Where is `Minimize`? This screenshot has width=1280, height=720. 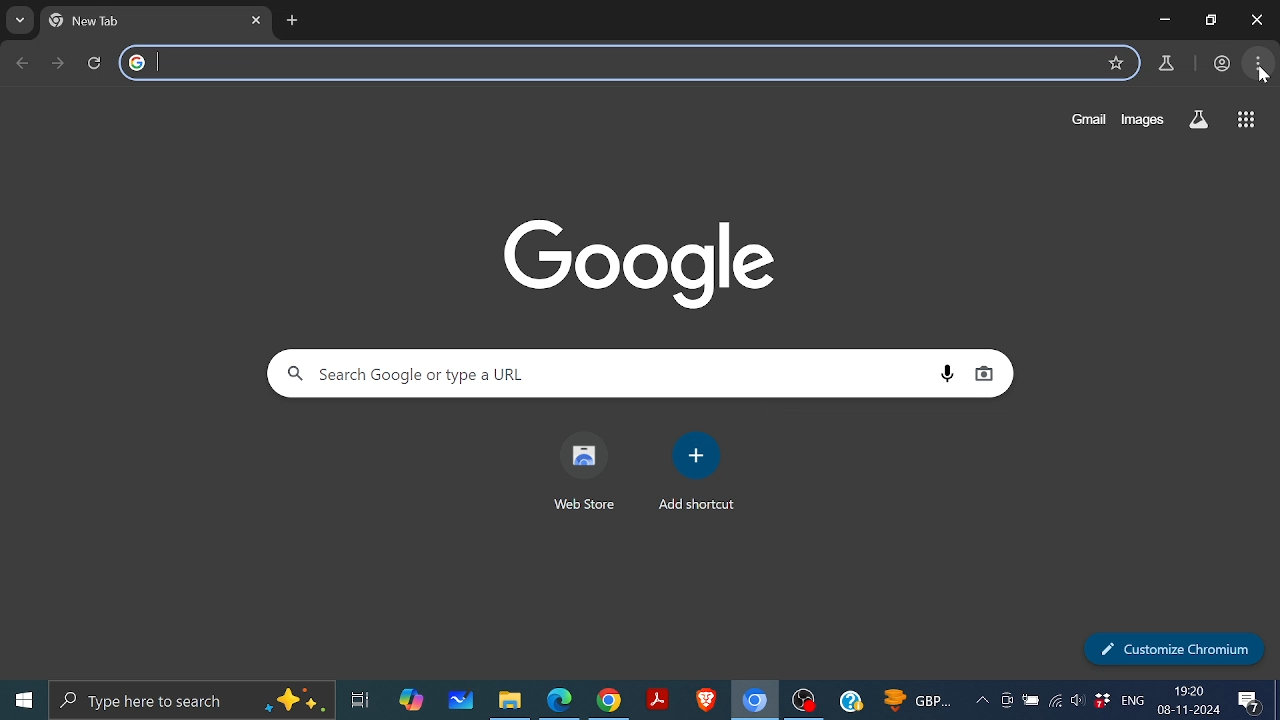
Minimize is located at coordinates (1164, 20).